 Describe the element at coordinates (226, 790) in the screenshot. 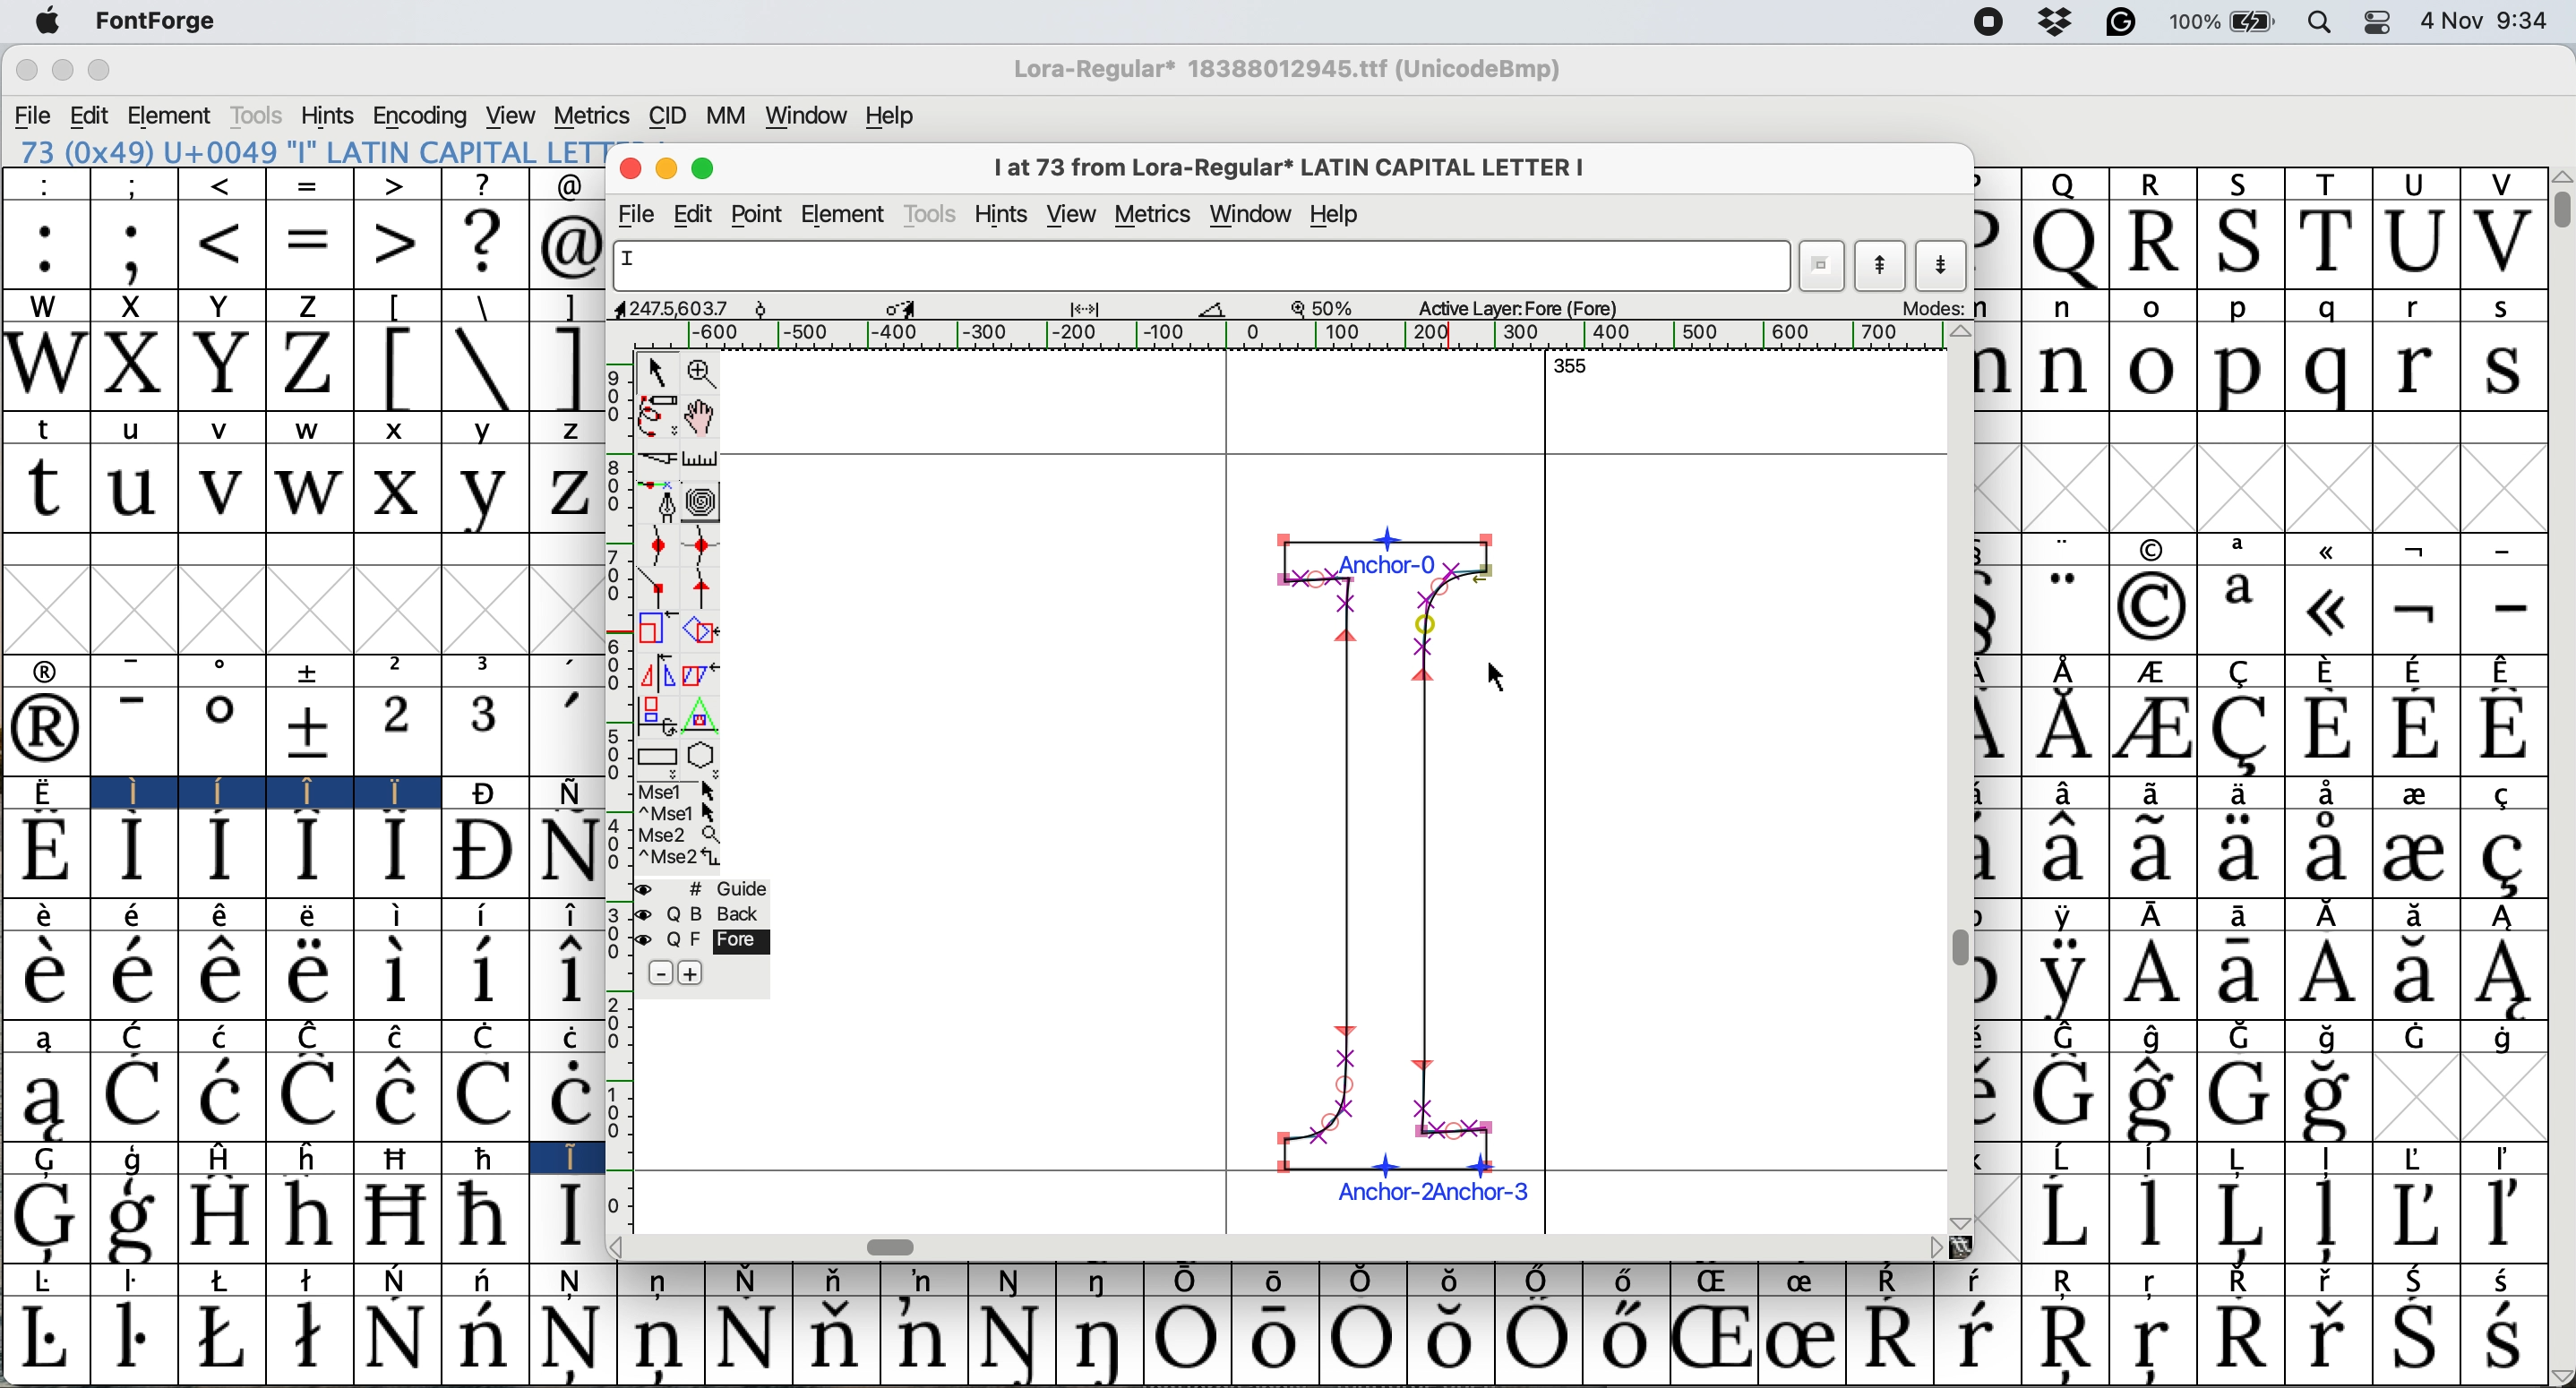

I see `Symbol` at that location.